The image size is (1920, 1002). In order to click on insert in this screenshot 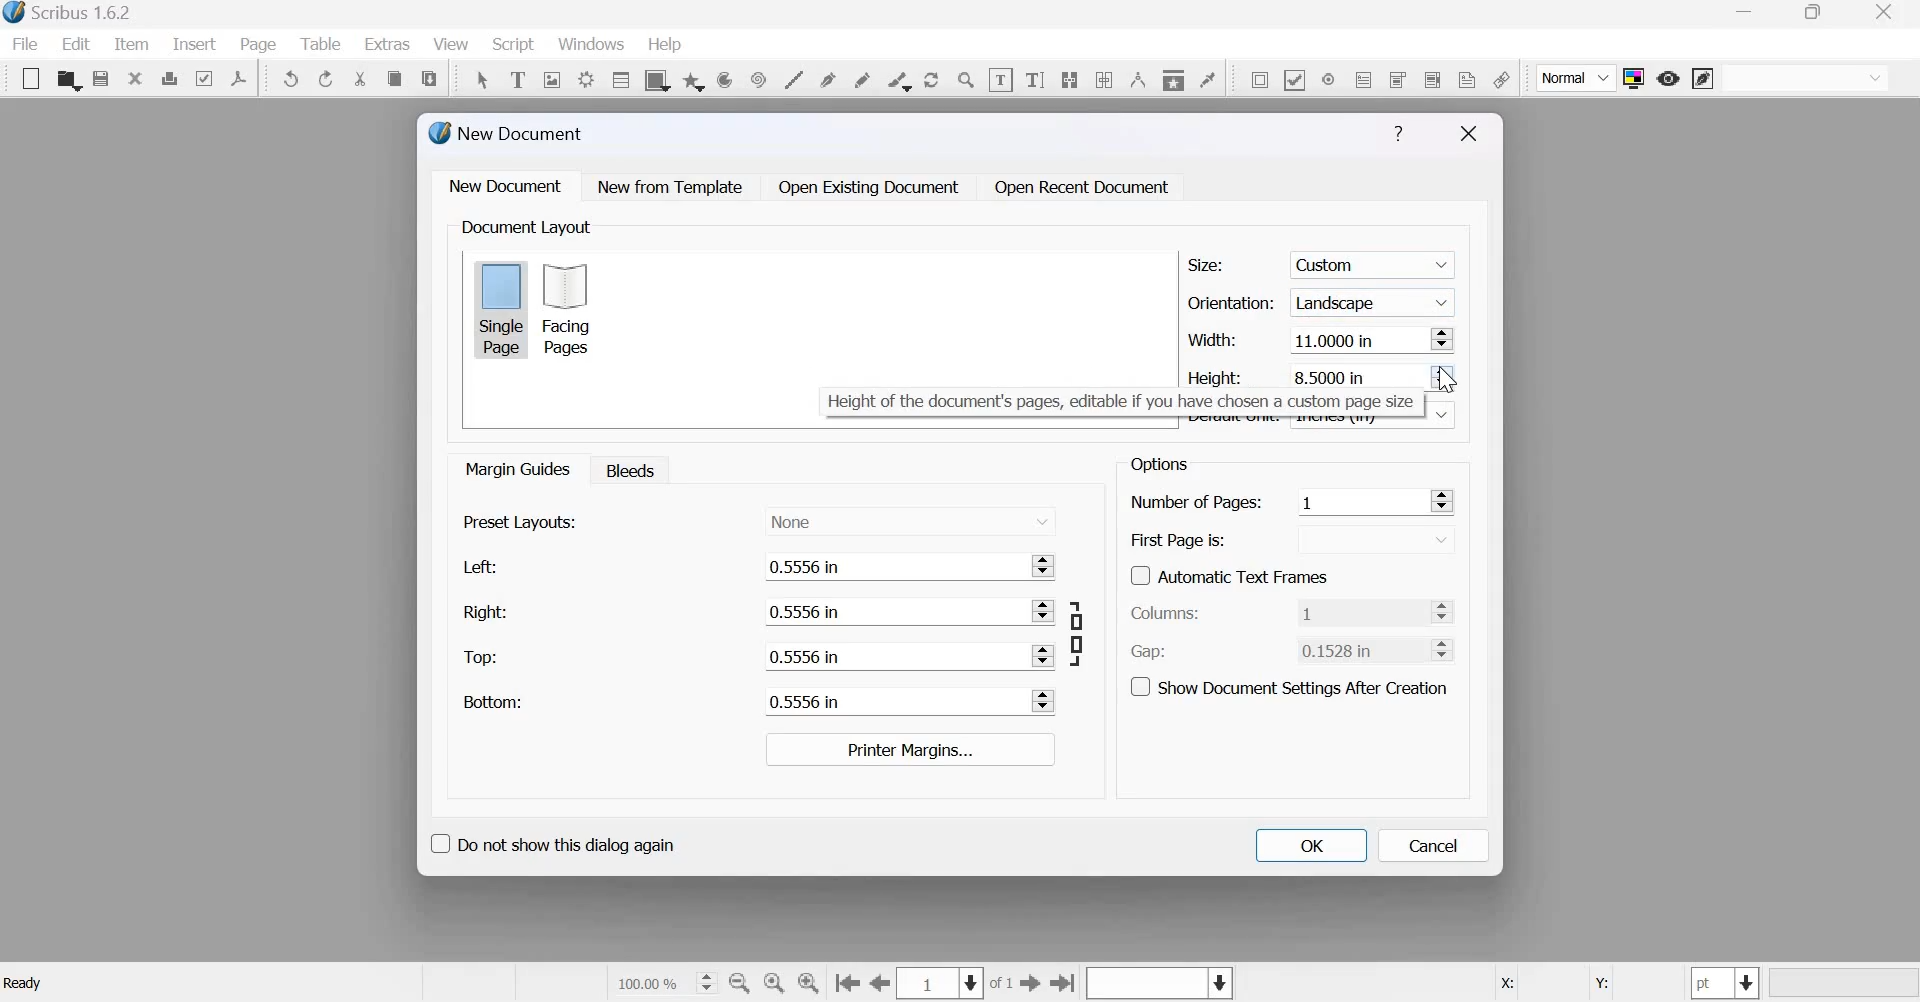, I will do `click(194, 43)`.